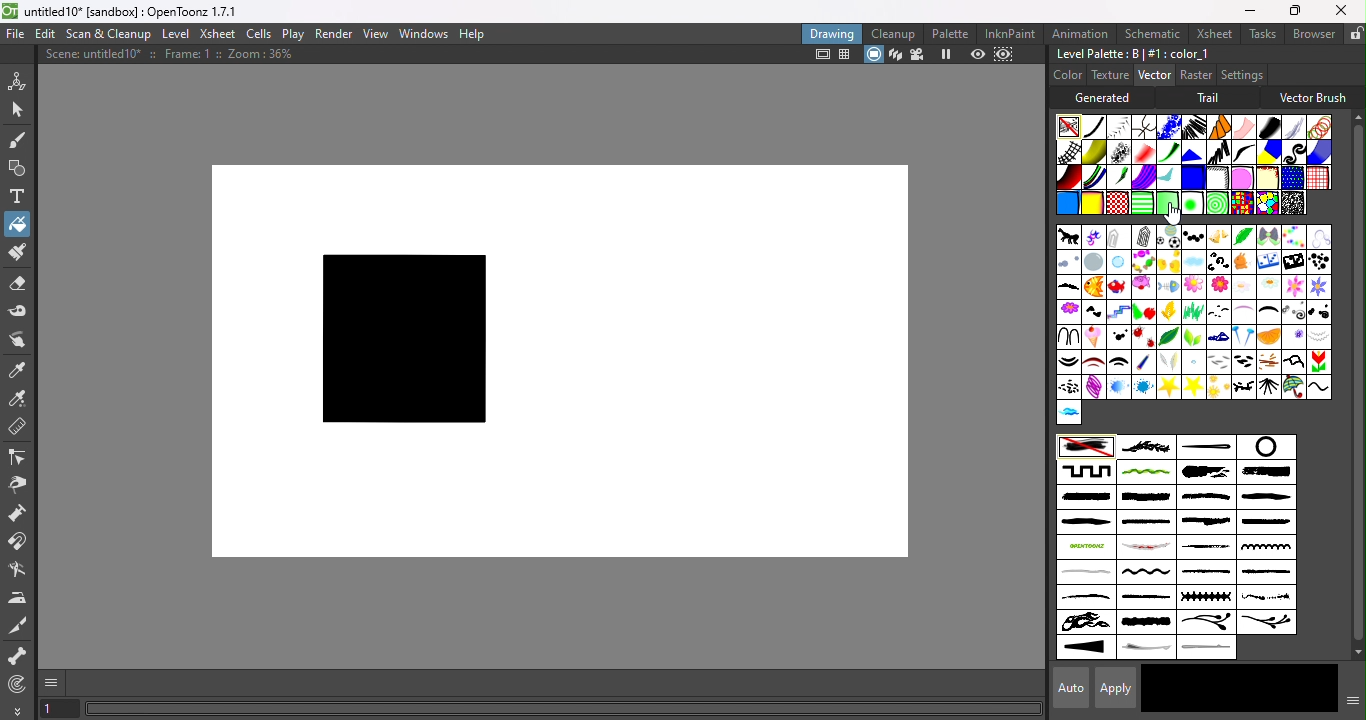 The width and height of the screenshot is (1366, 720). Describe the element at coordinates (1068, 264) in the screenshot. I see `Bubb` at that location.